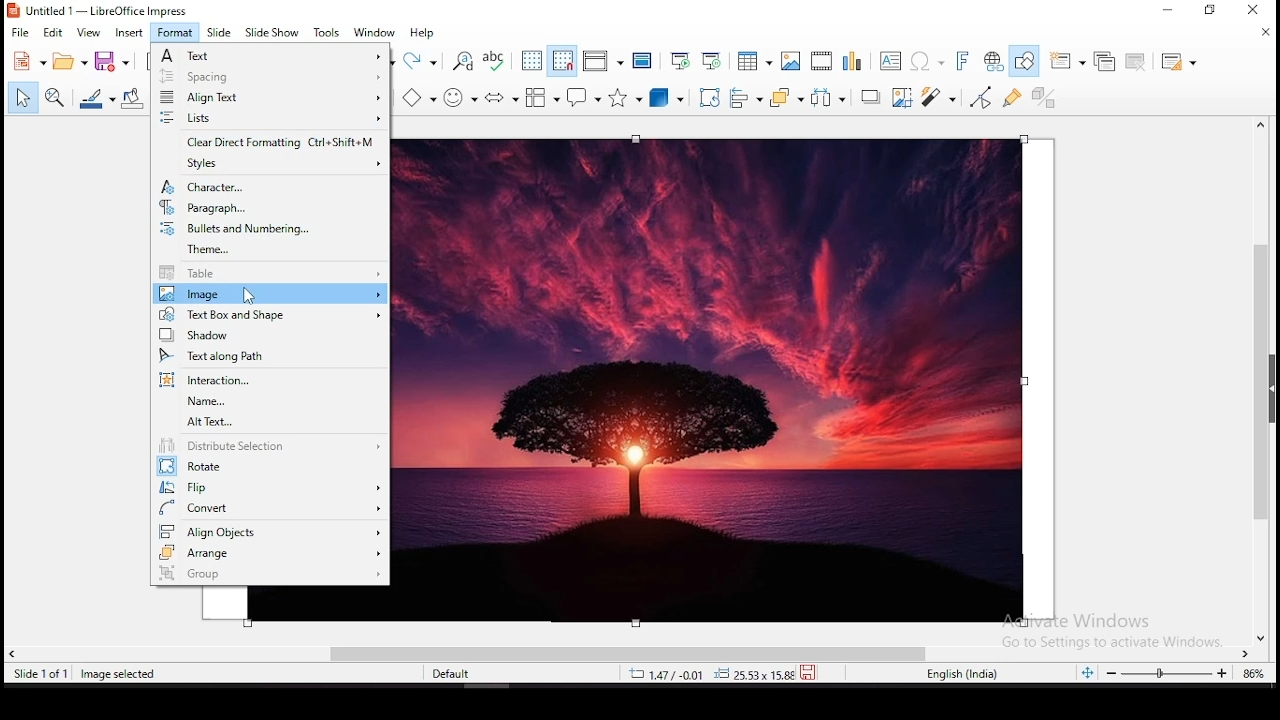 Image resolution: width=1280 pixels, height=720 pixels. I want to click on slide 1 of 1, so click(44, 674).